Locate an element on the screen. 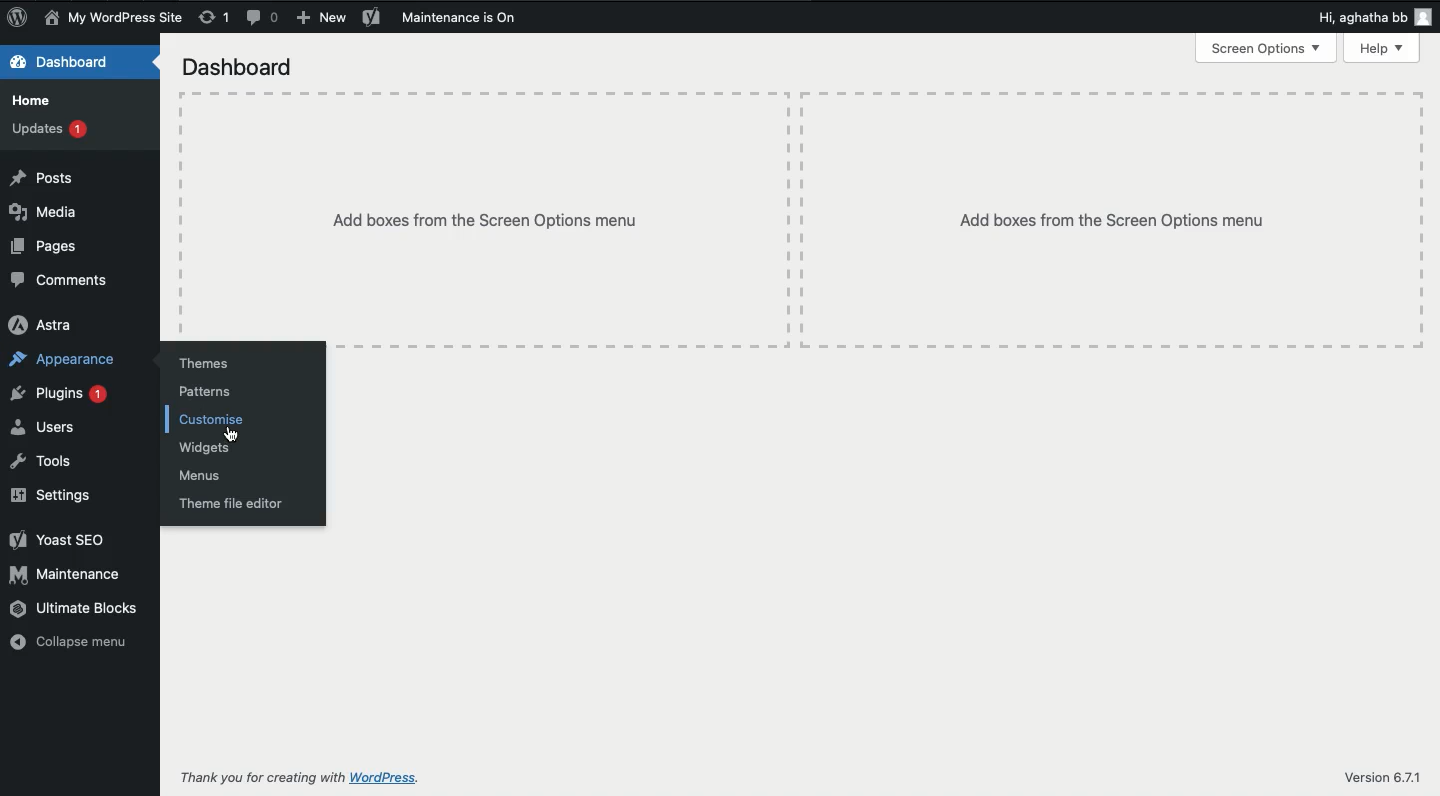 The height and width of the screenshot is (796, 1440). Collapse menu is located at coordinates (71, 644).